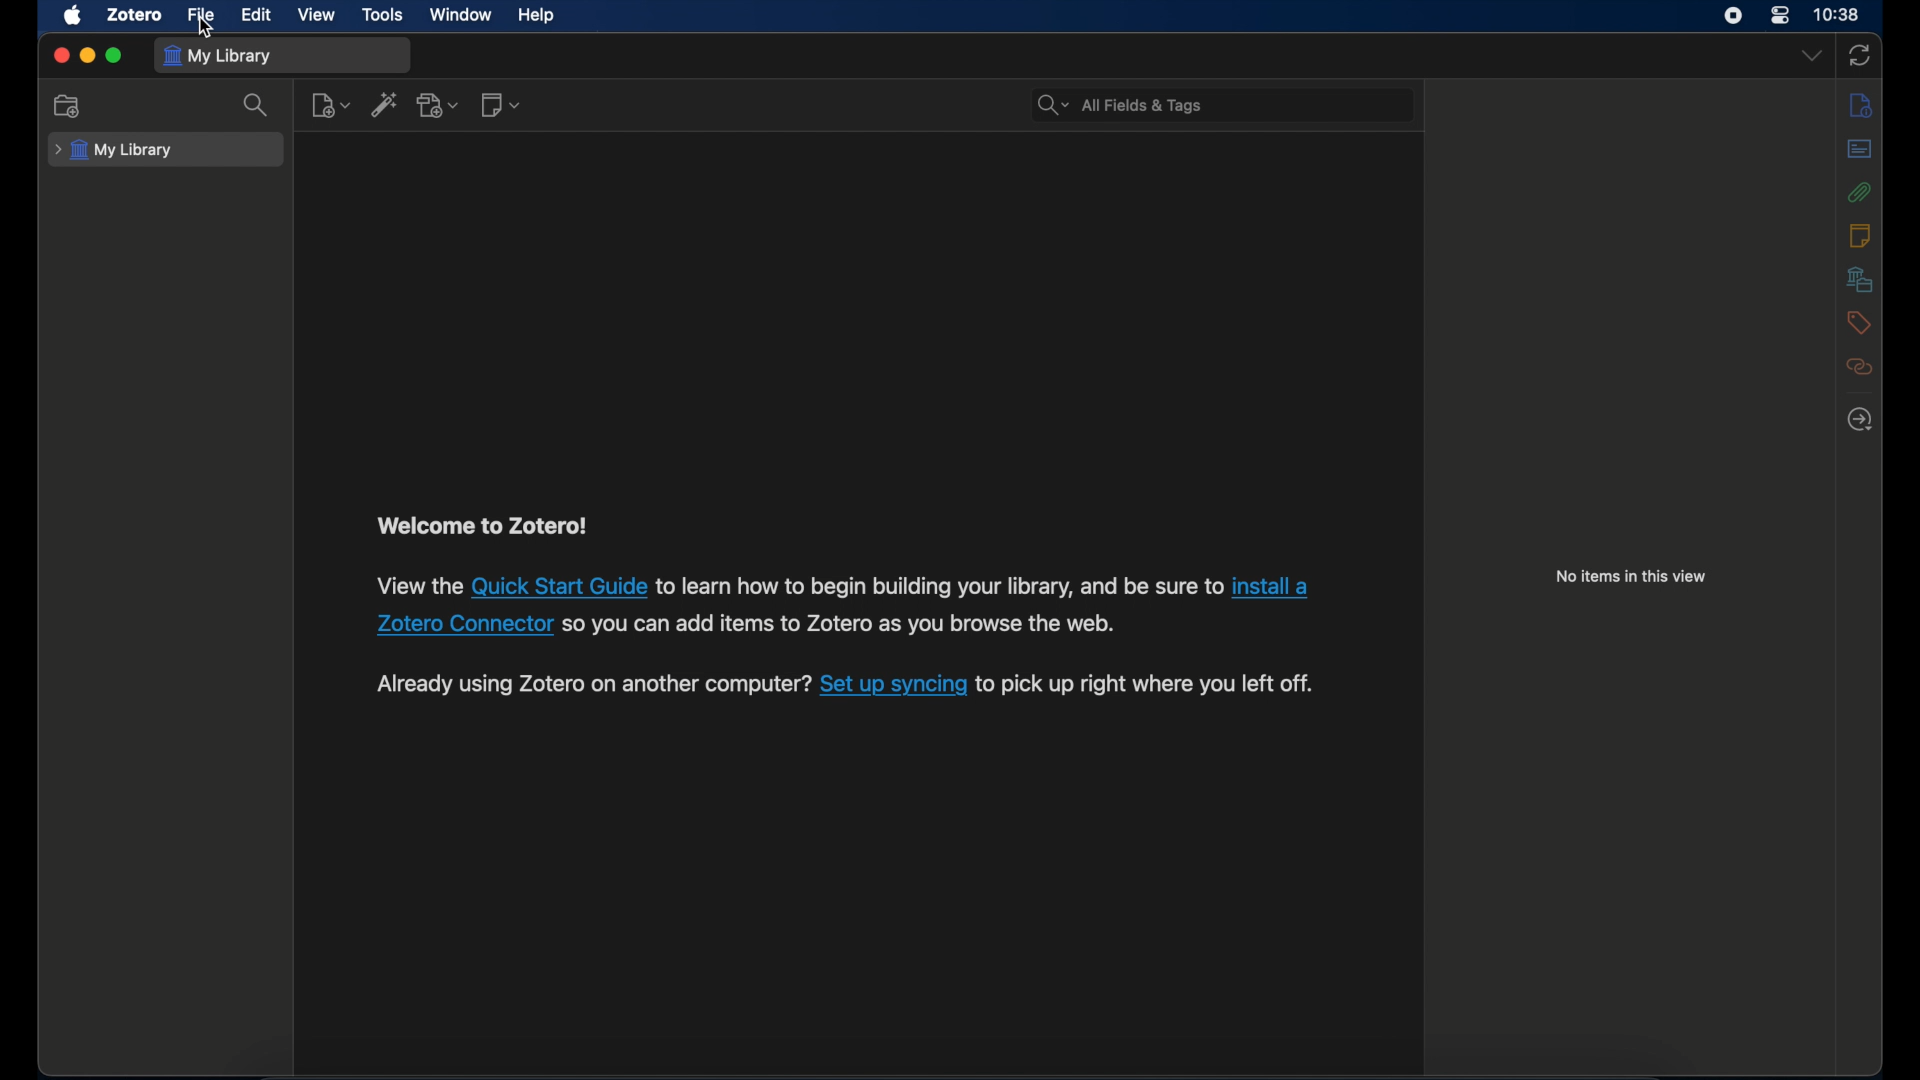 This screenshot has width=1920, height=1080. What do you see at coordinates (538, 16) in the screenshot?
I see `help` at bounding box center [538, 16].